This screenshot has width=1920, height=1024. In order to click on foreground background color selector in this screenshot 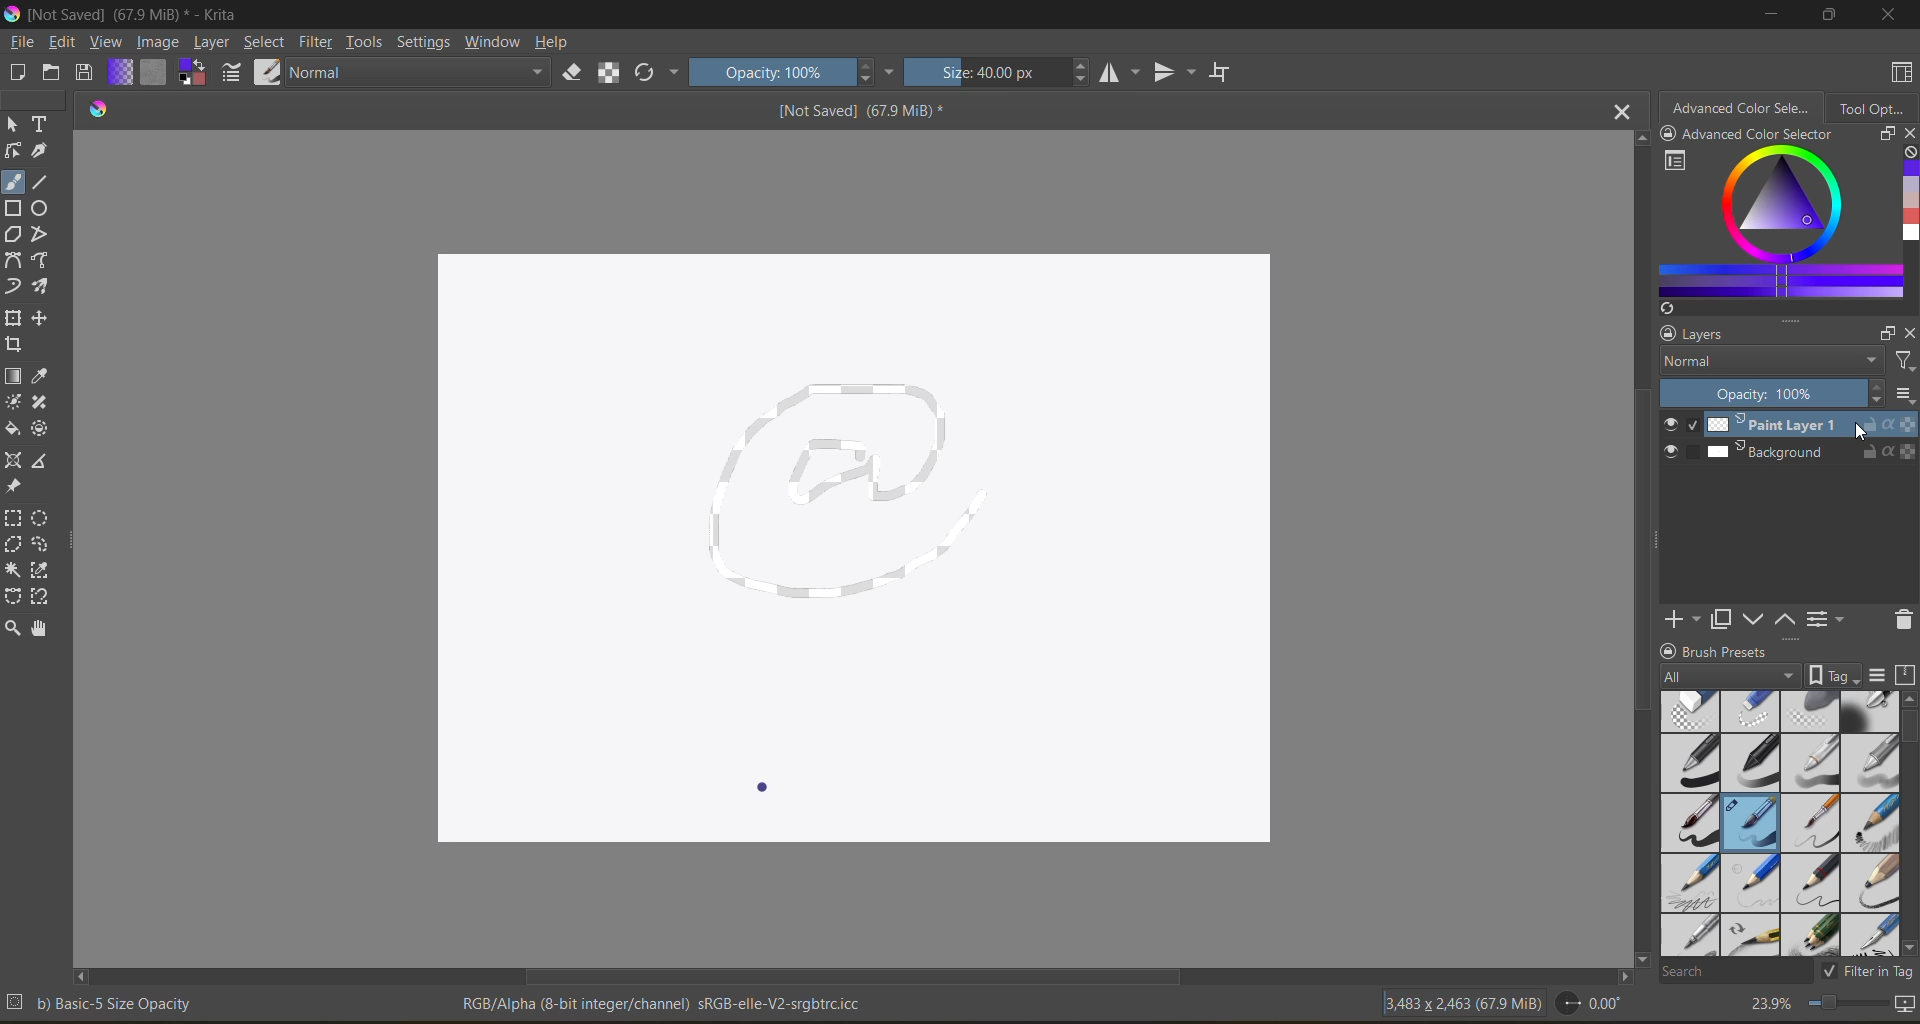, I will do `click(193, 74)`.